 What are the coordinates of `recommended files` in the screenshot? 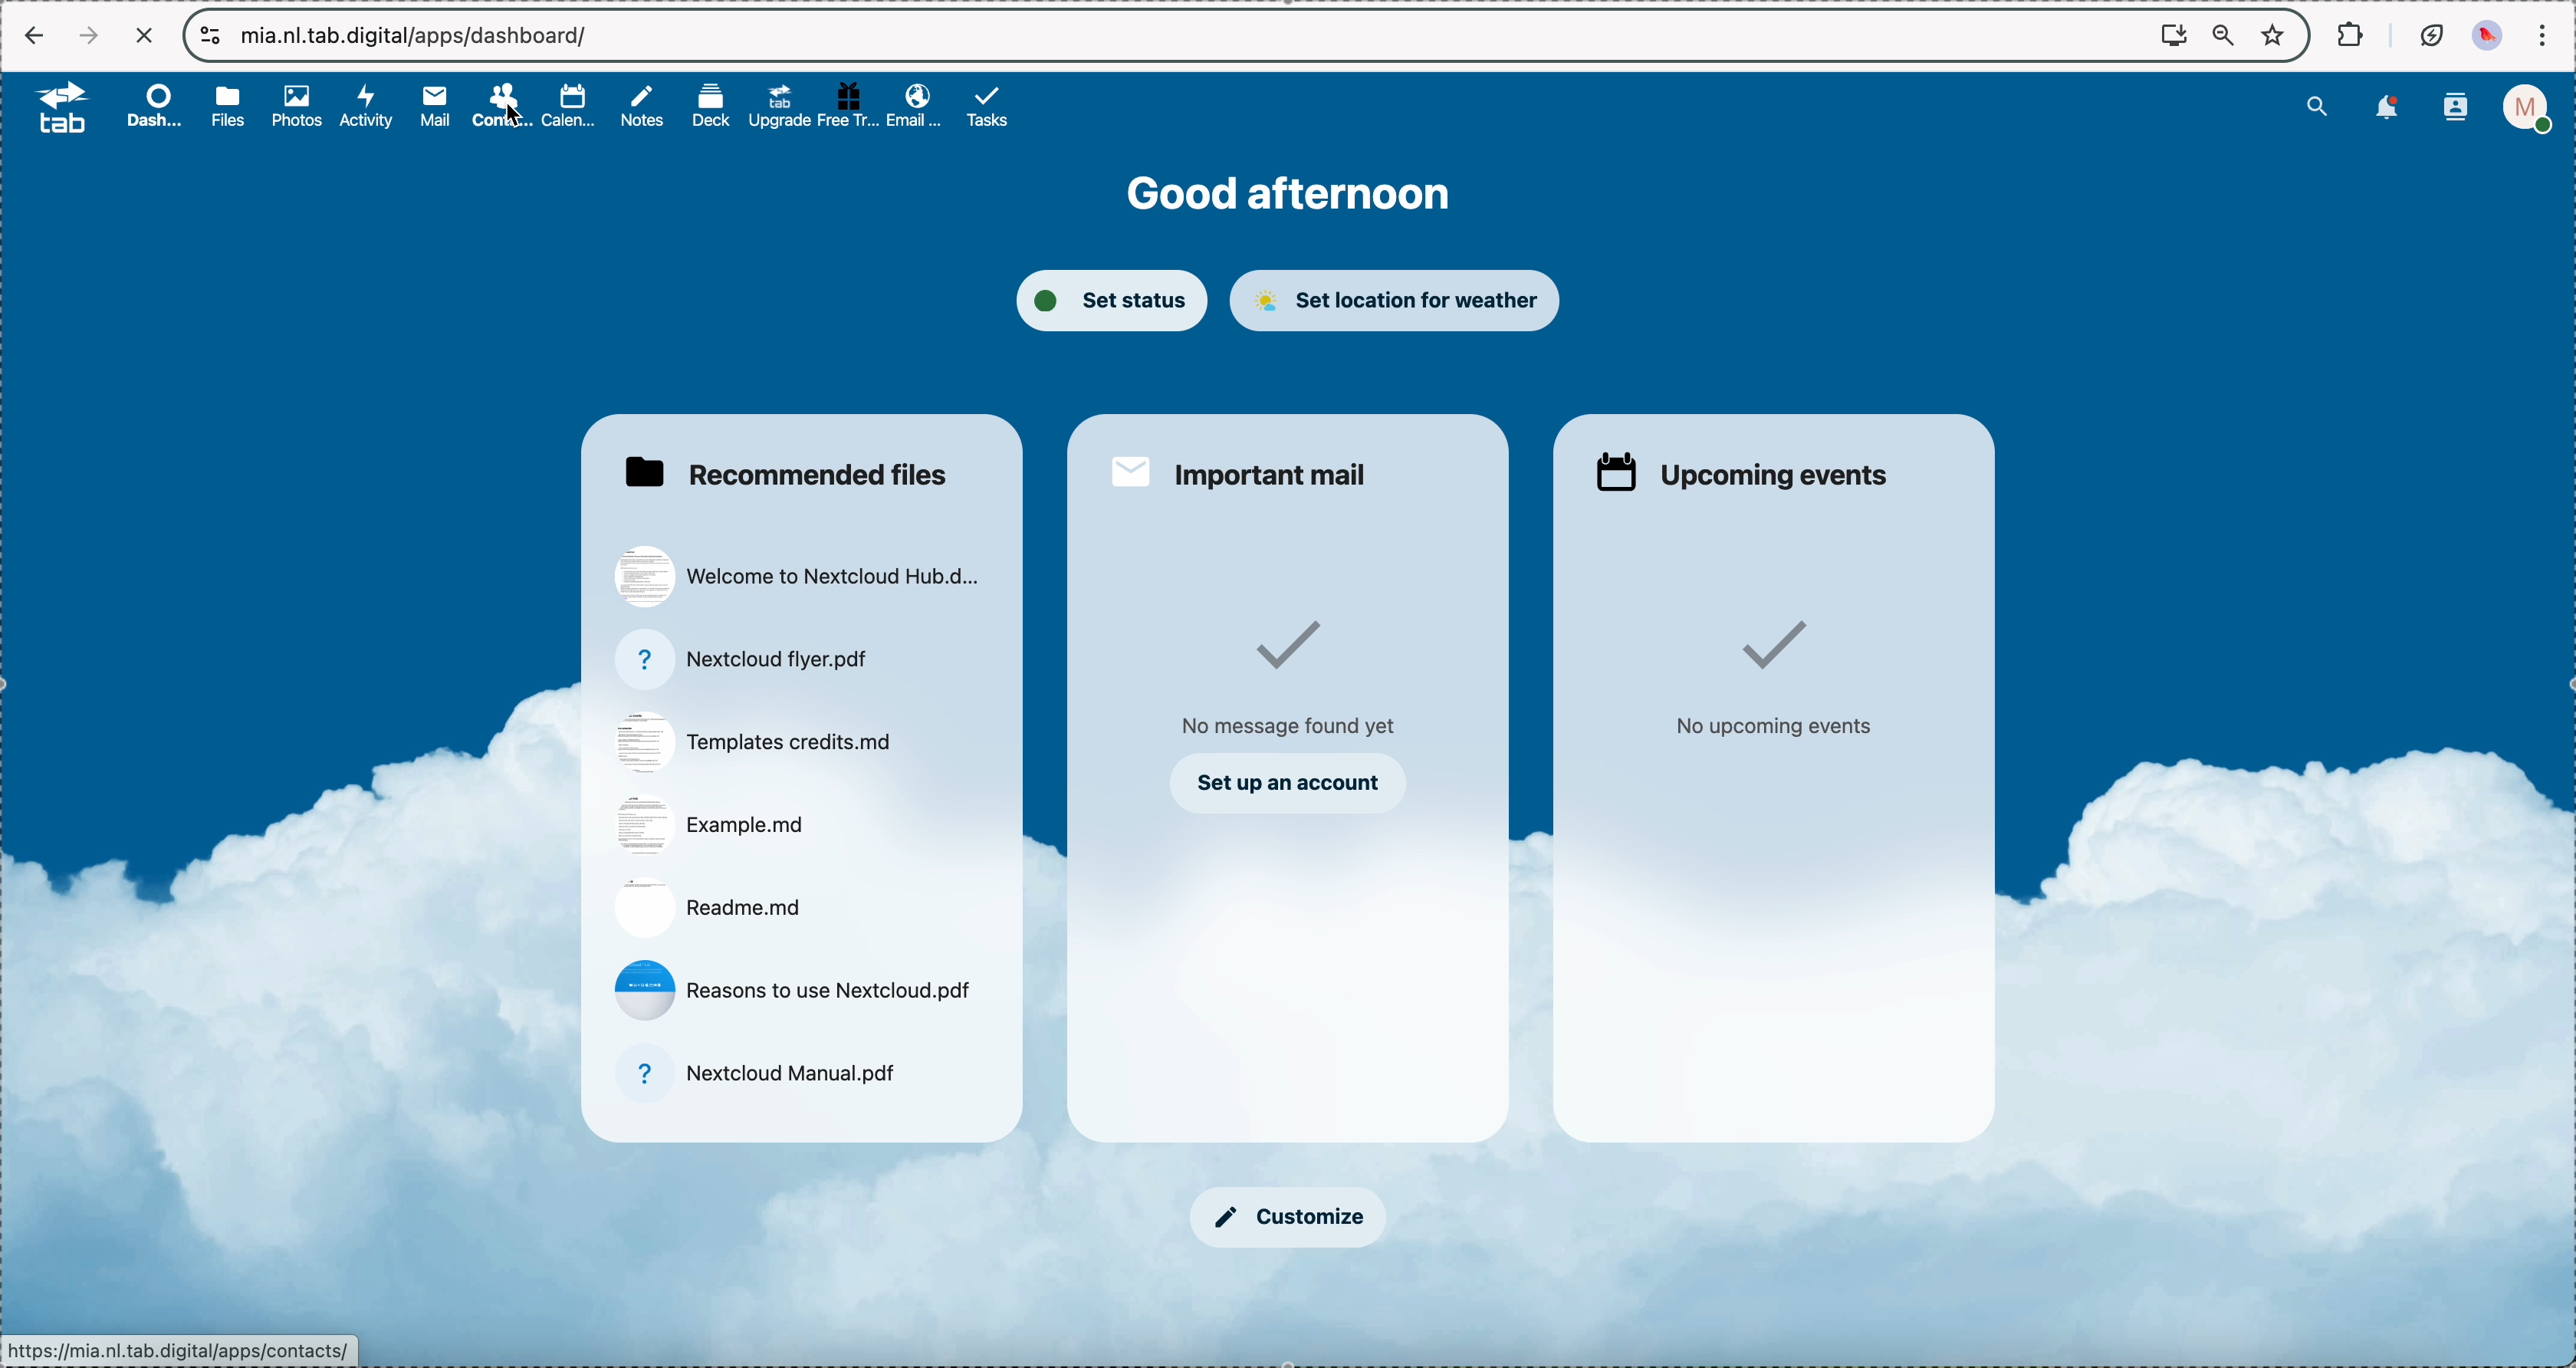 It's located at (786, 471).